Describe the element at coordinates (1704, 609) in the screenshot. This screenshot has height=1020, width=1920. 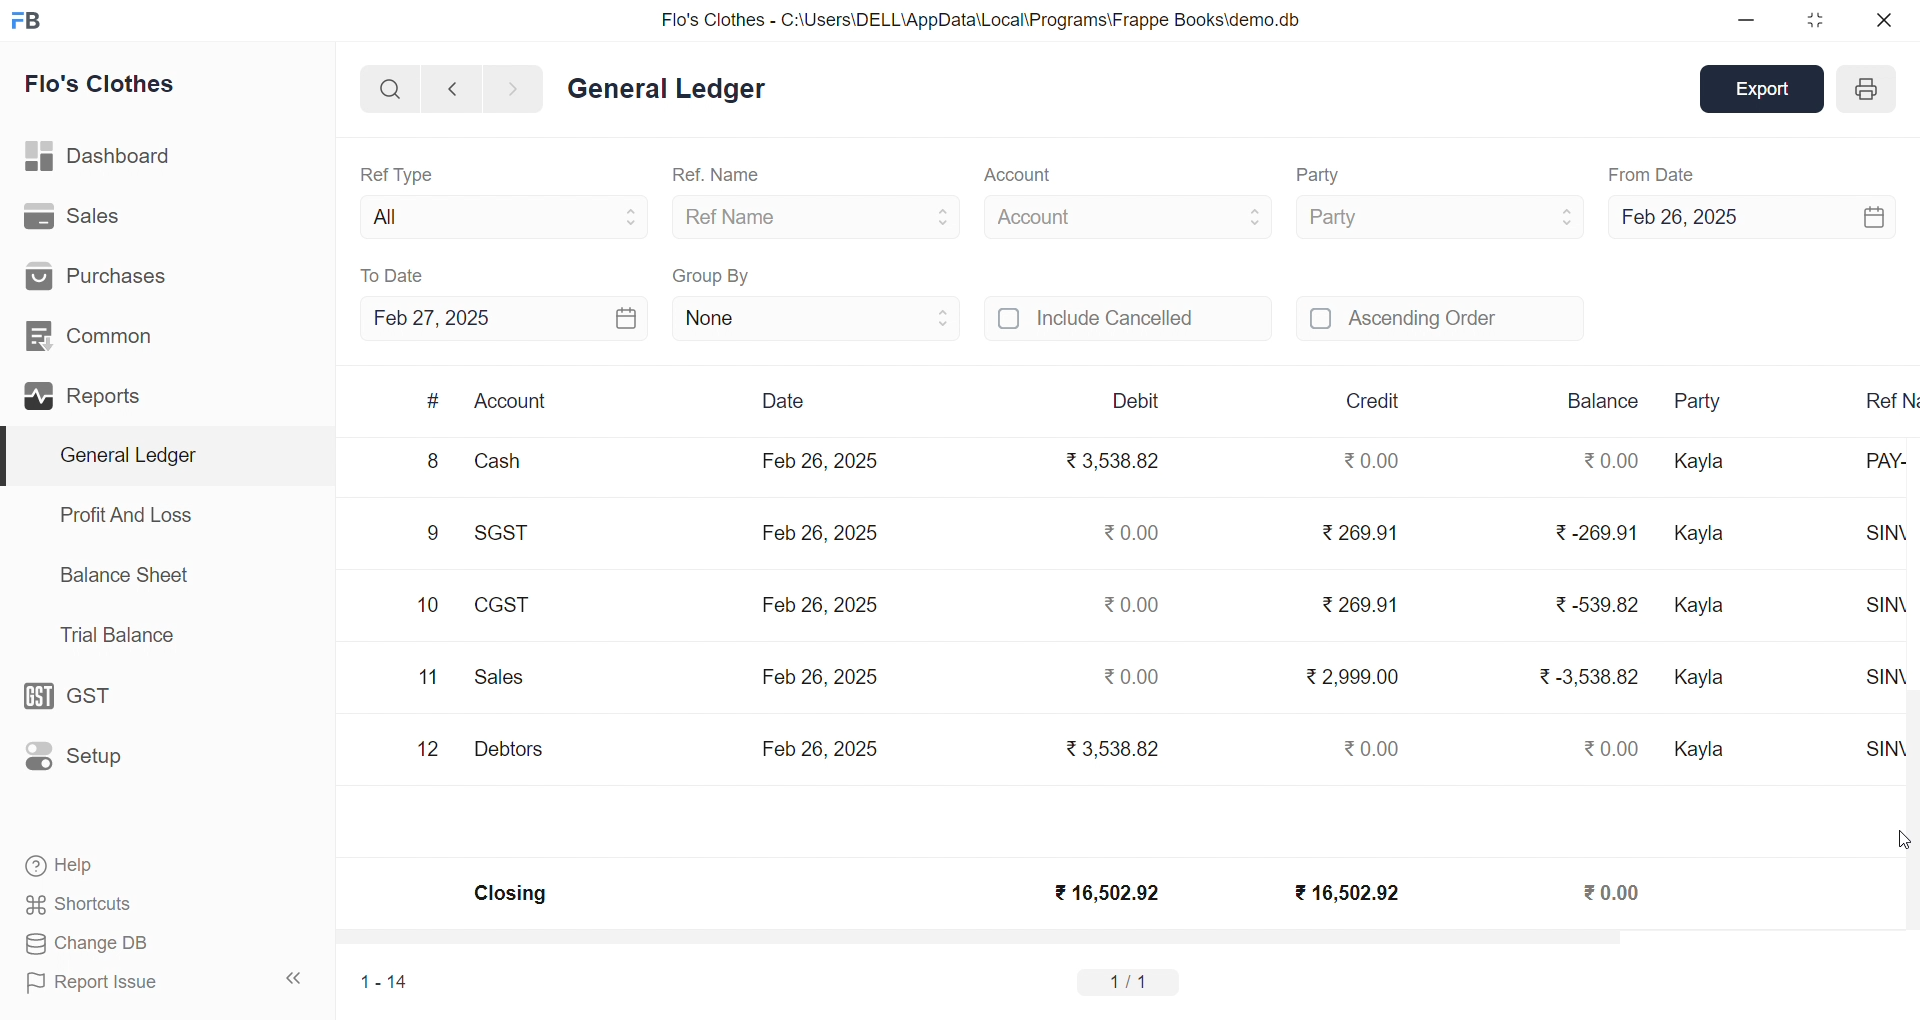
I see `Kayla` at that location.